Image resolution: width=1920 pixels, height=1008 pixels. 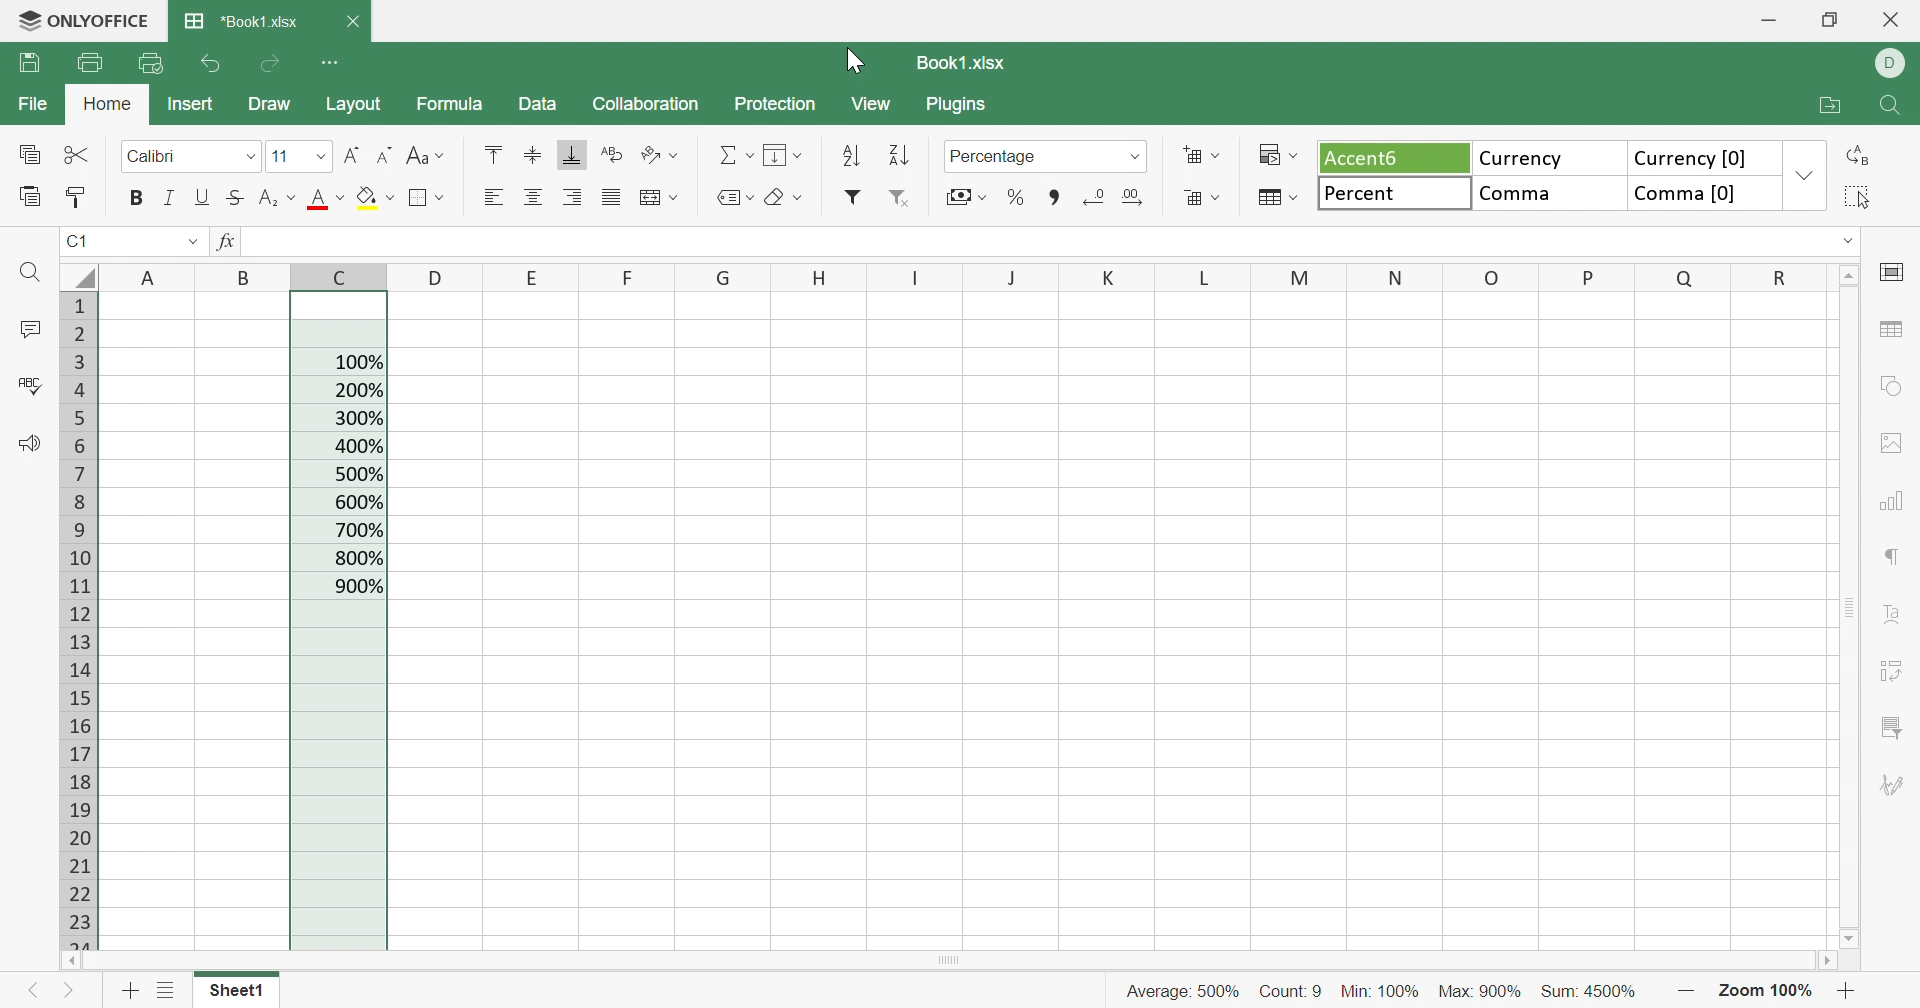 What do you see at coordinates (896, 153) in the screenshot?
I see `Descending order` at bounding box center [896, 153].